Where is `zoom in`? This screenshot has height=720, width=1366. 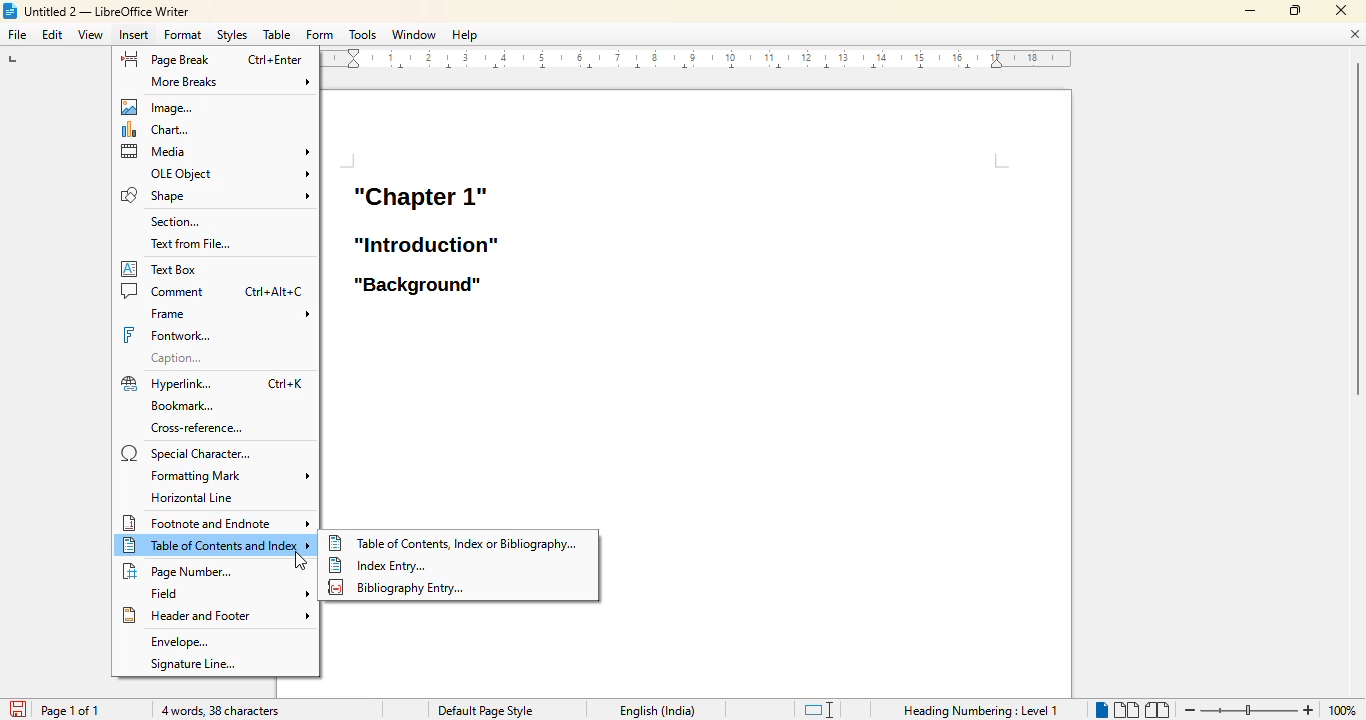 zoom in is located at coordinates (1309, 710).